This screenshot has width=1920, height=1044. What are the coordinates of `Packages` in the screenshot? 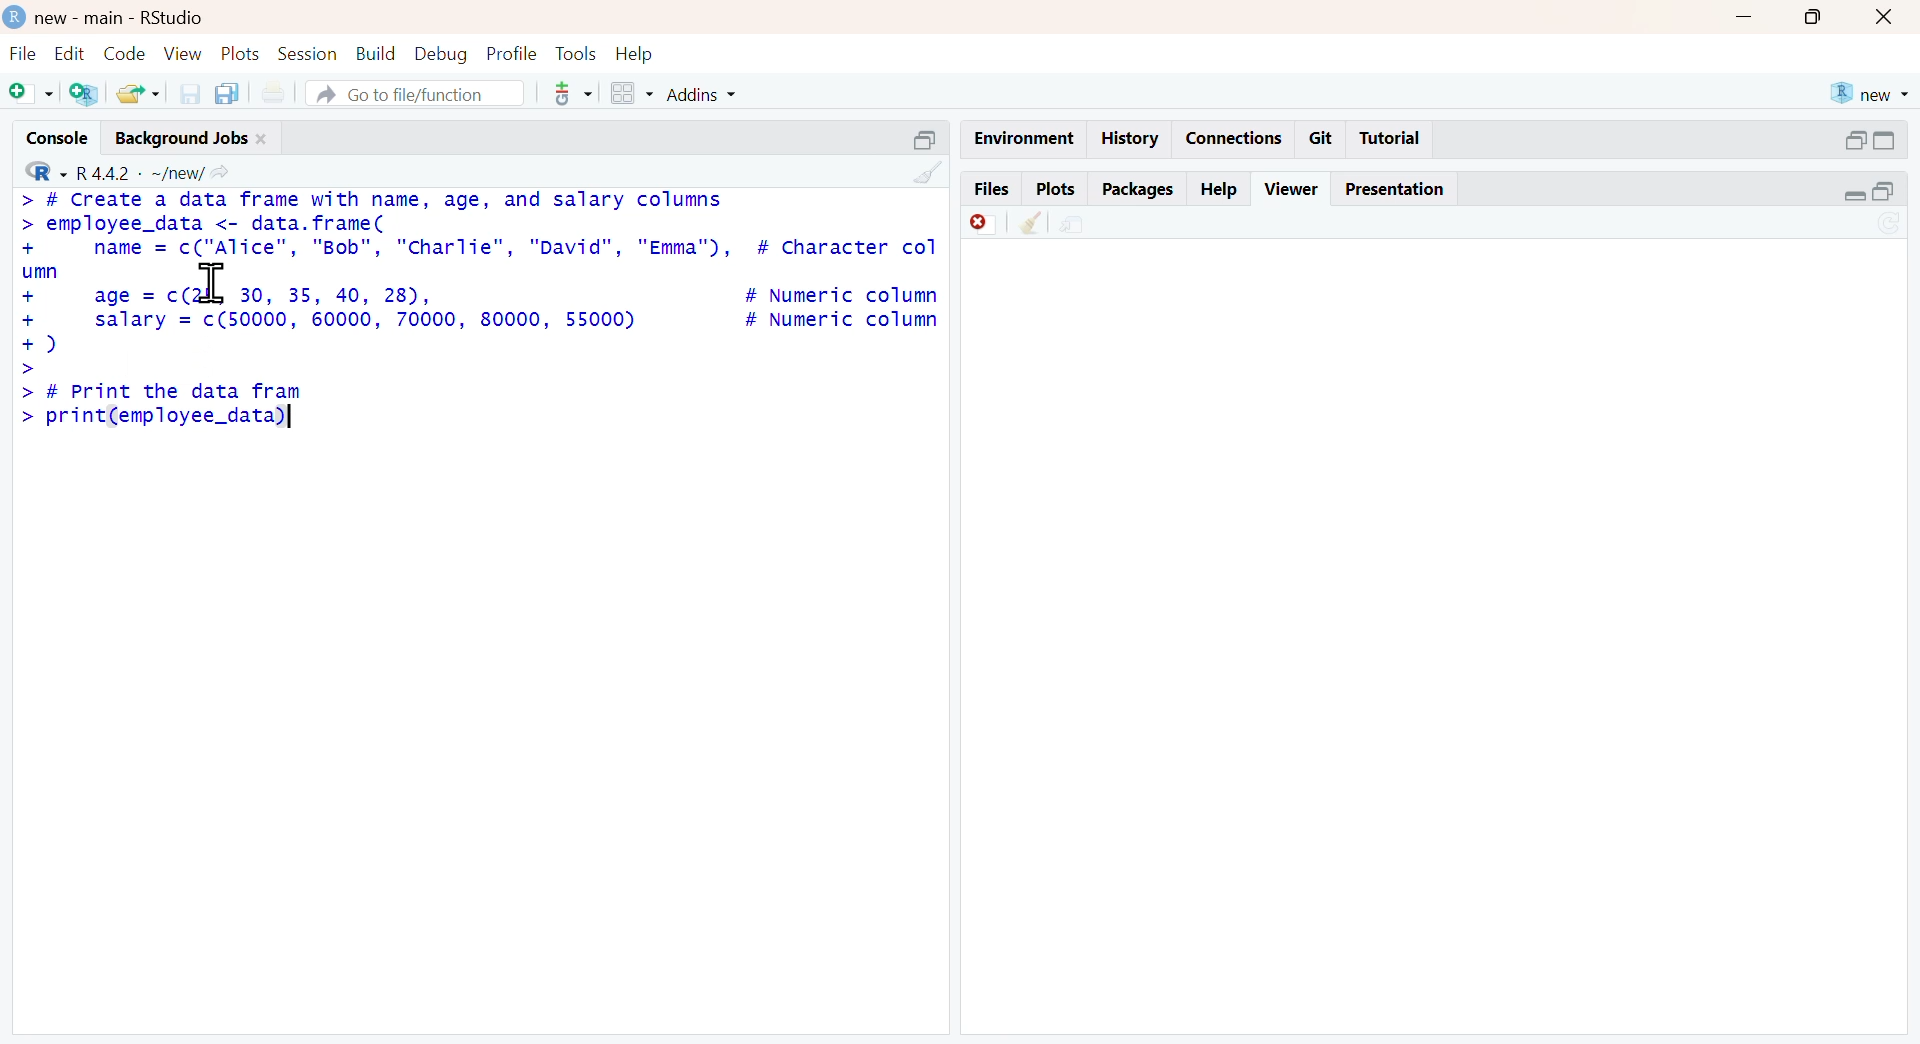 It's located at (1138, 187).